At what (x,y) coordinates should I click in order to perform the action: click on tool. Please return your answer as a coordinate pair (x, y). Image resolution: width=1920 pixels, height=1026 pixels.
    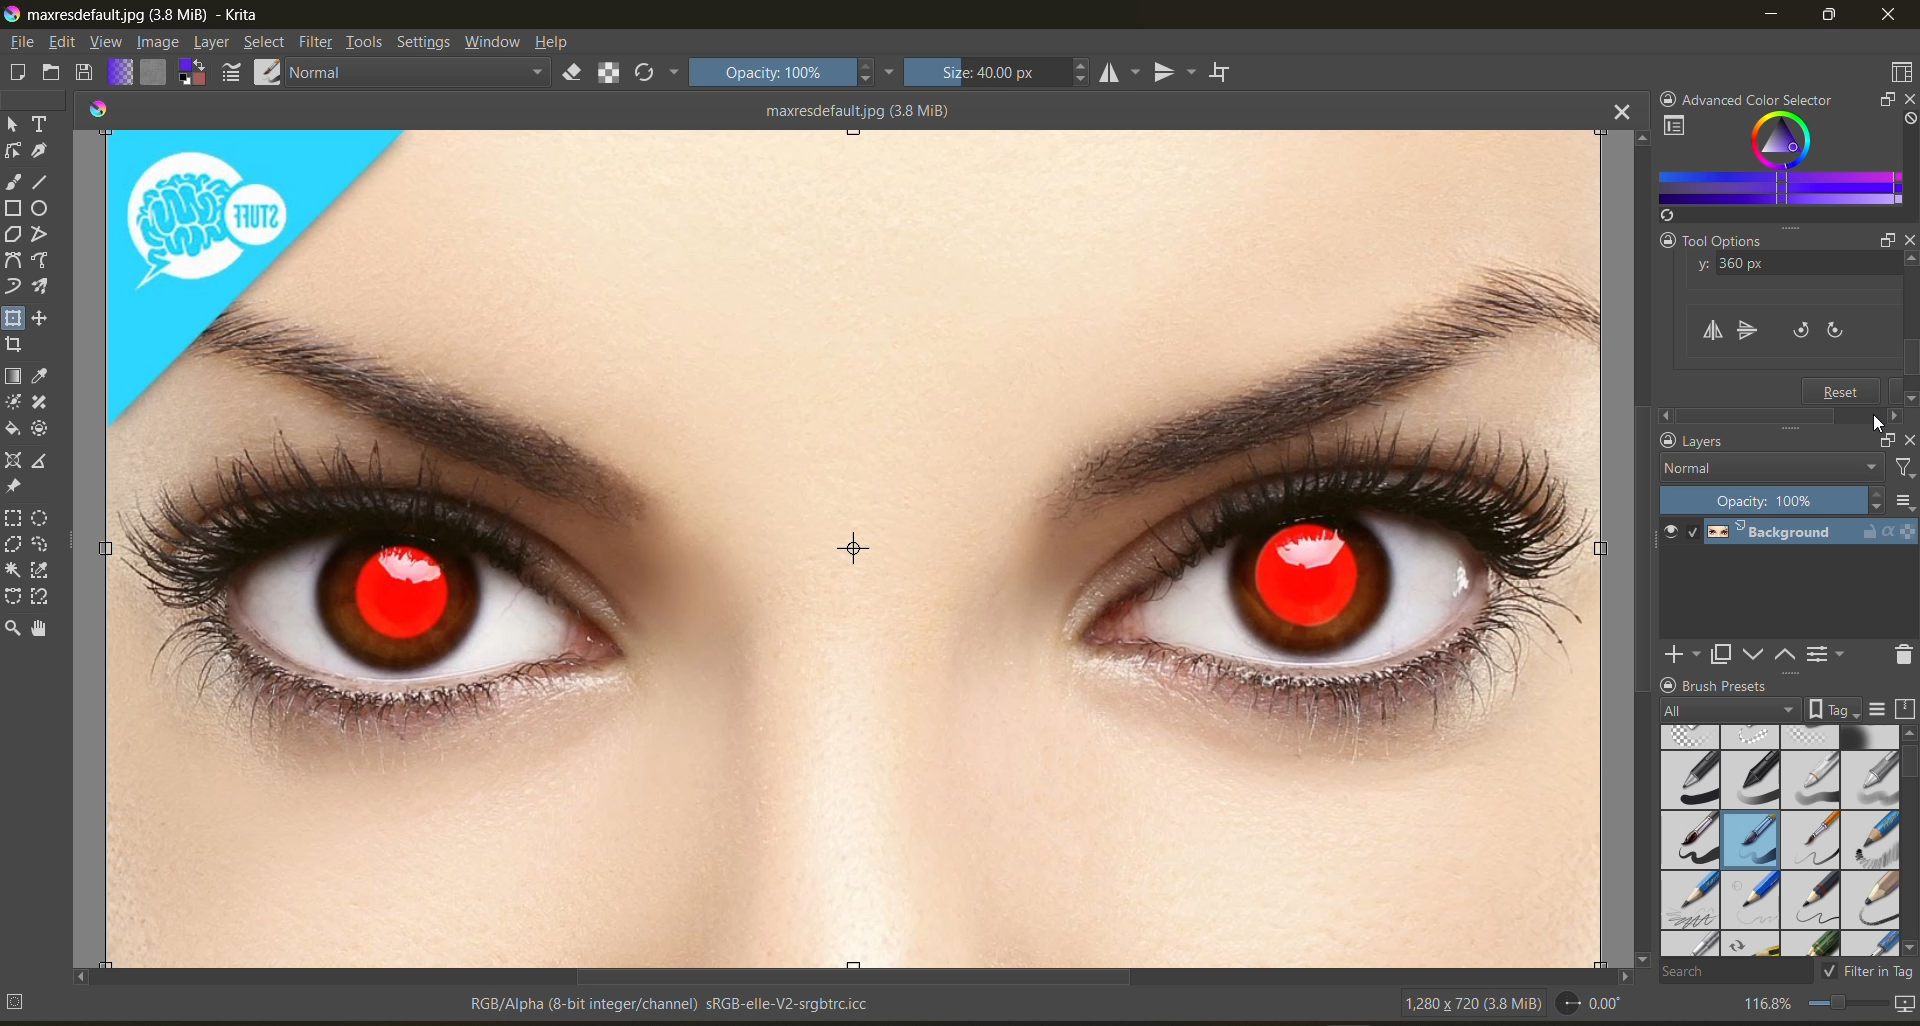
    Looking at the image, I should click on (14, 519).